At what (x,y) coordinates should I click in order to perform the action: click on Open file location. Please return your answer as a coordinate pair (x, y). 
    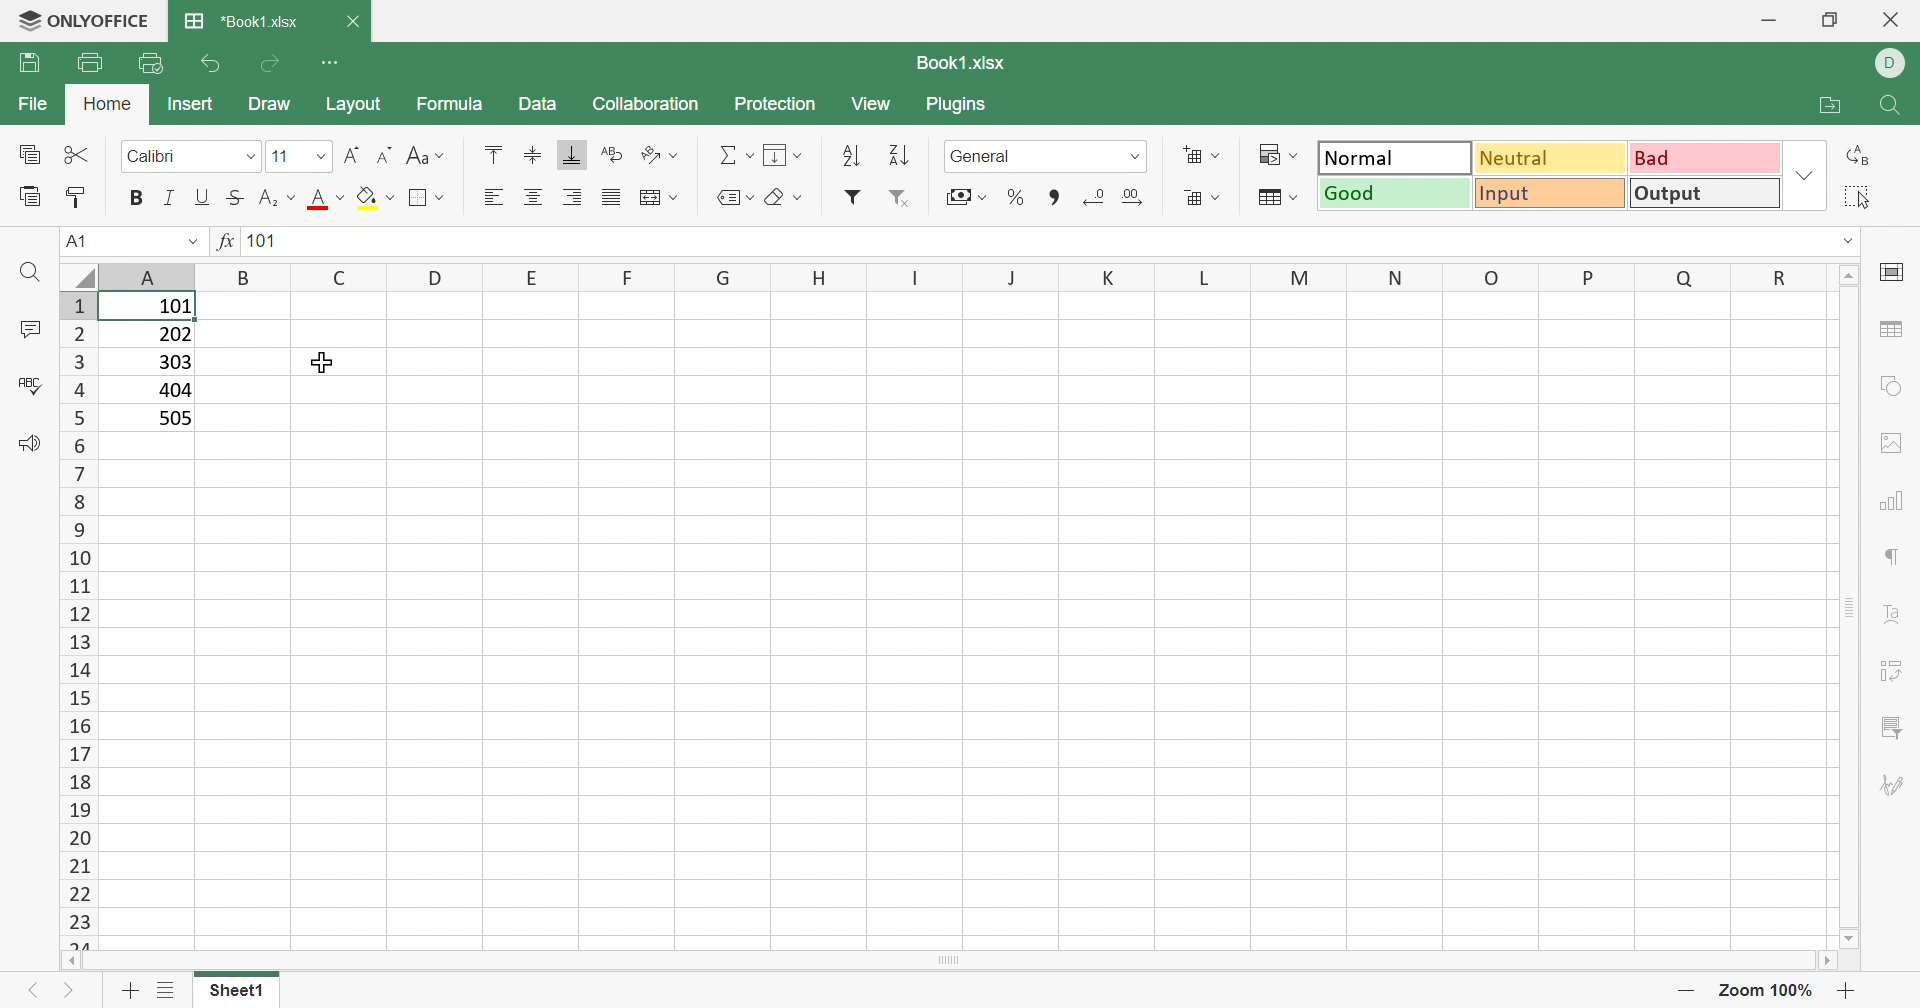
    Looking at the image, I should click on (1820, 104).